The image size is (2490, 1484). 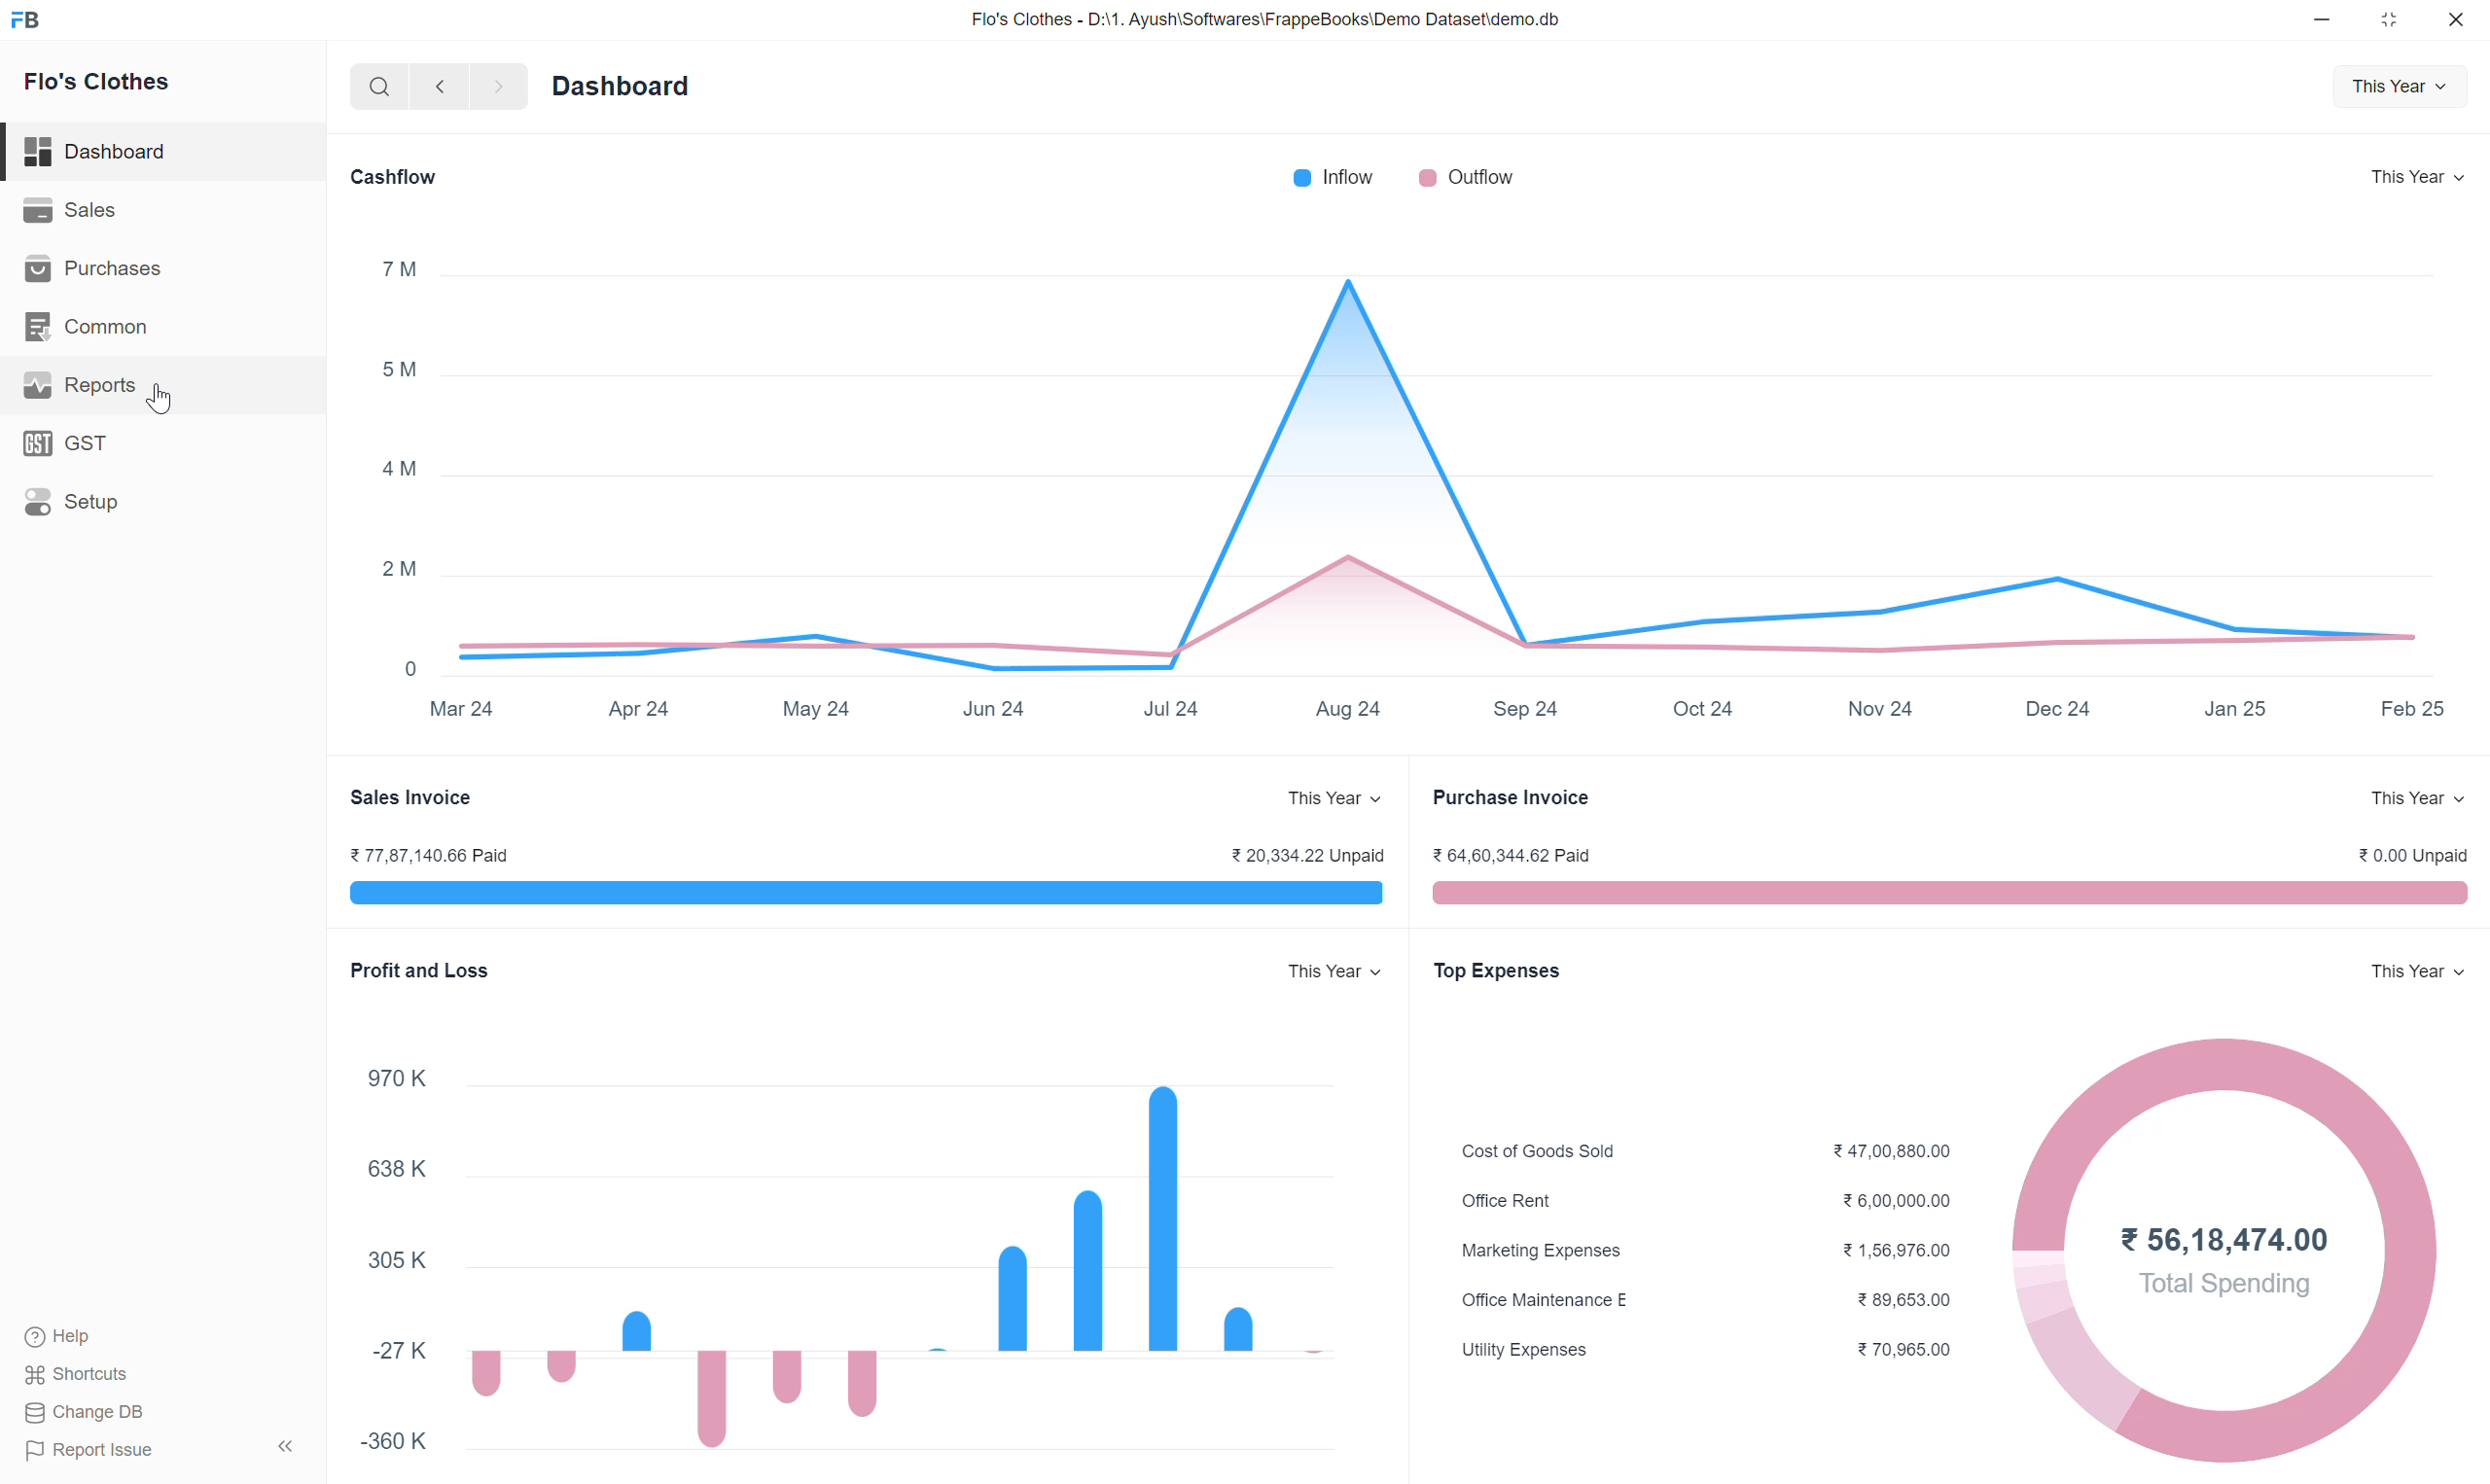 I want to click on 7M, so click(x=399, y=266).